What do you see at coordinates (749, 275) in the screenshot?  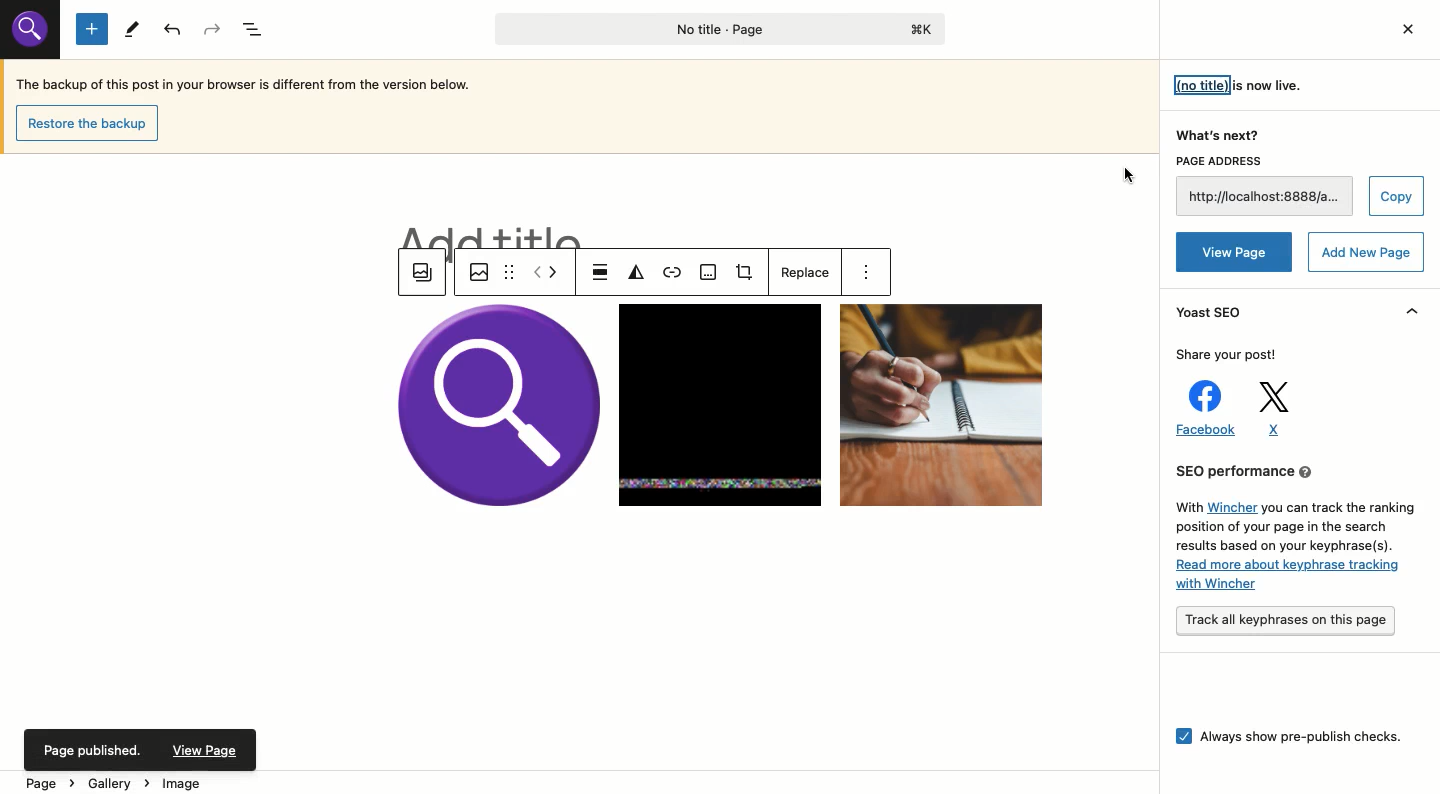 I see `Crop` at bounding box center [749, 275].